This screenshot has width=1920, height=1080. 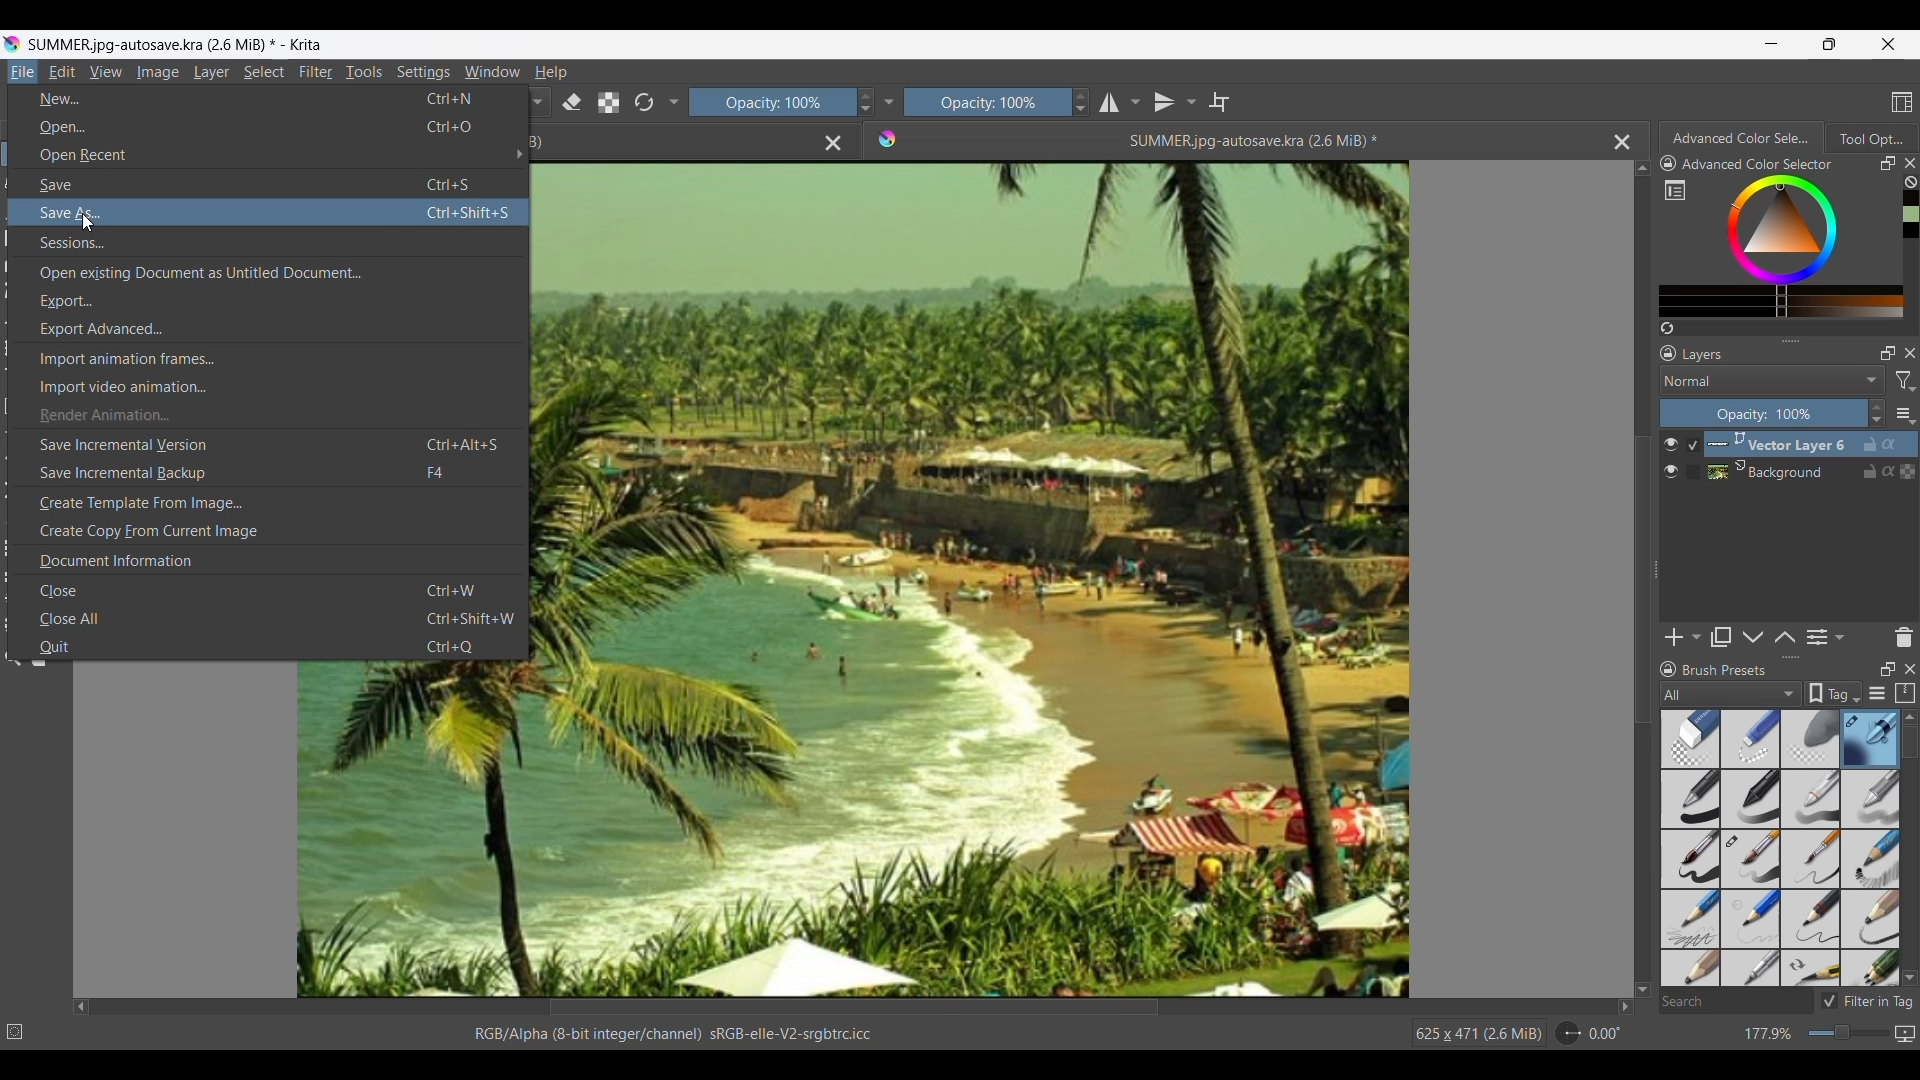 I want to click on Edit, so click(x=62, y=71).